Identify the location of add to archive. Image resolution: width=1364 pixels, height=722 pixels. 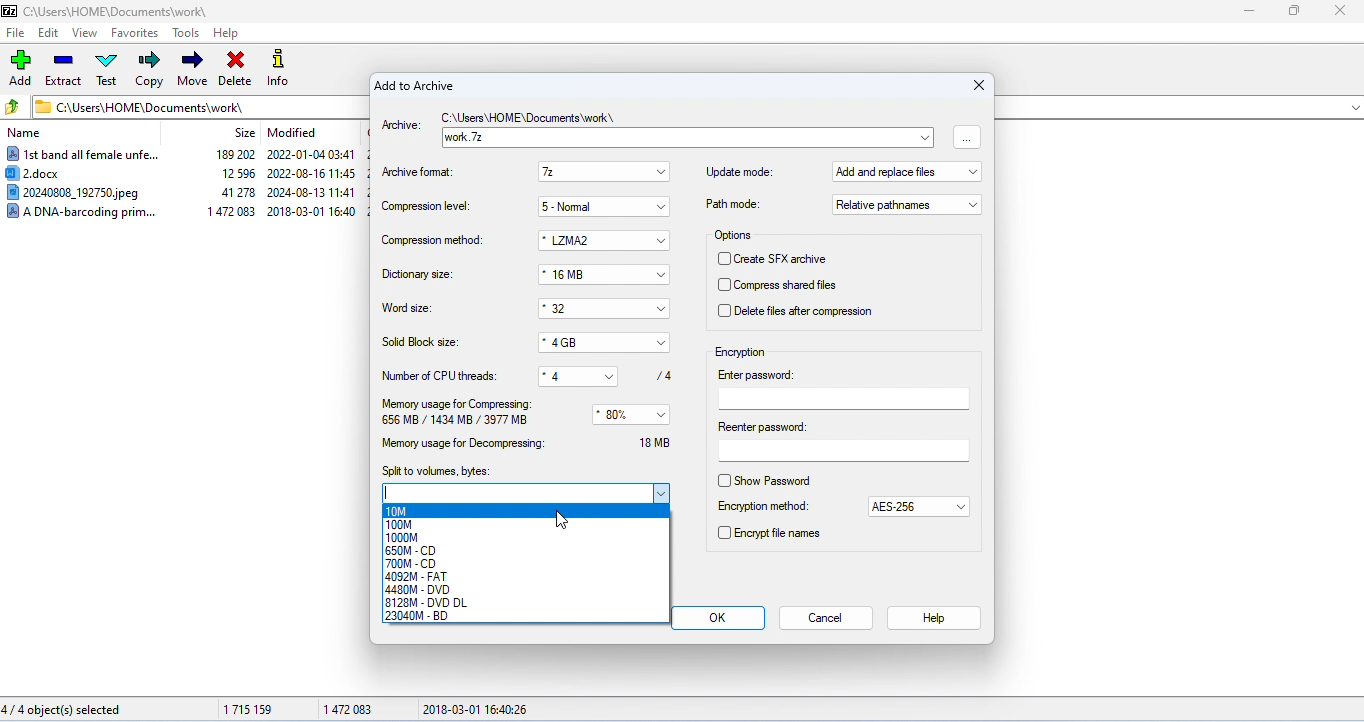
(414, 87).